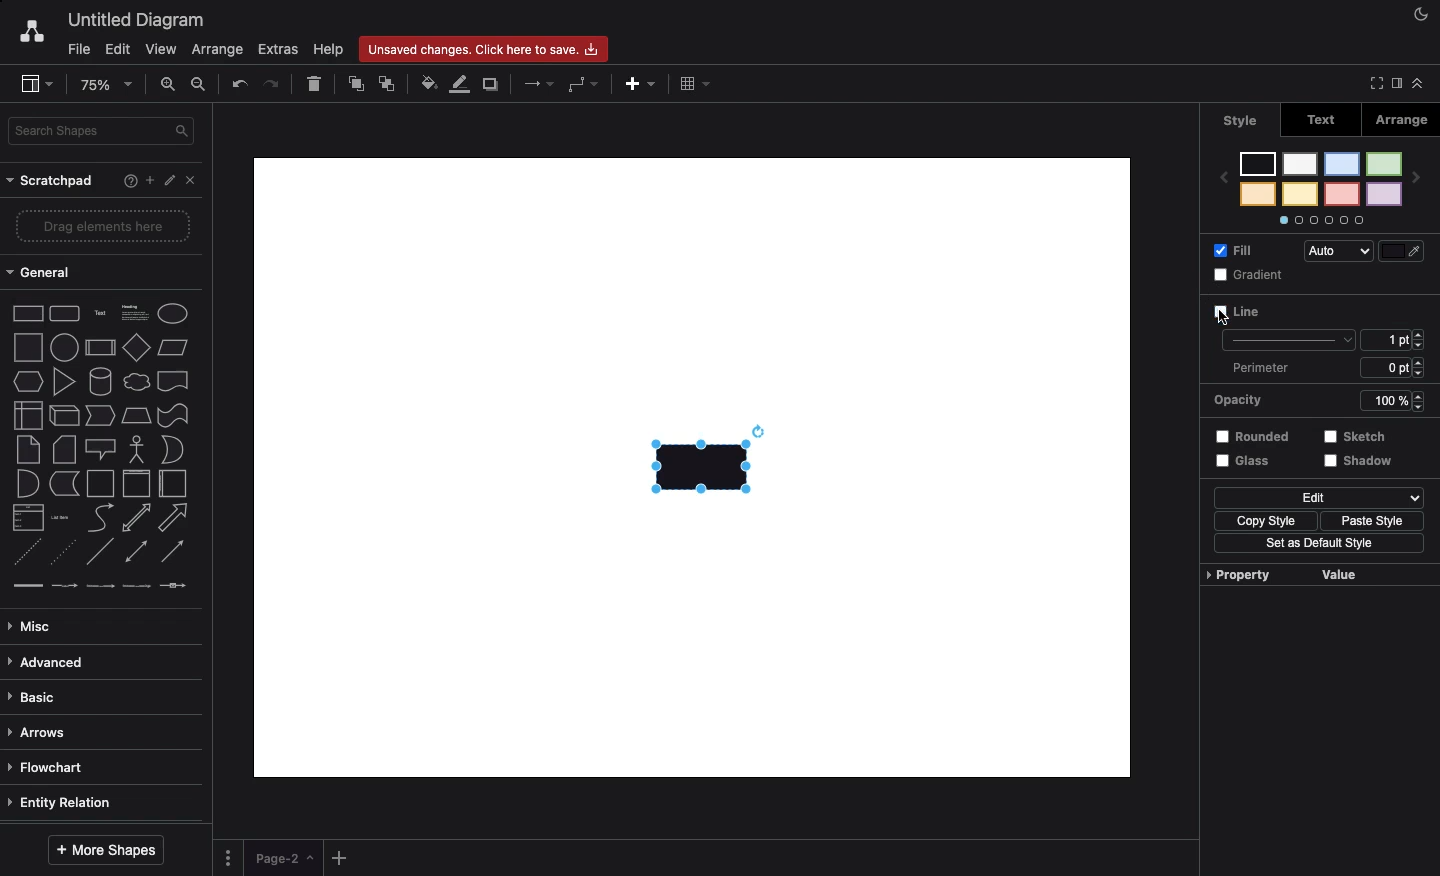  Describe the element at coordinates (1299, 195) in the screenshot. I see `color 6` at that location.